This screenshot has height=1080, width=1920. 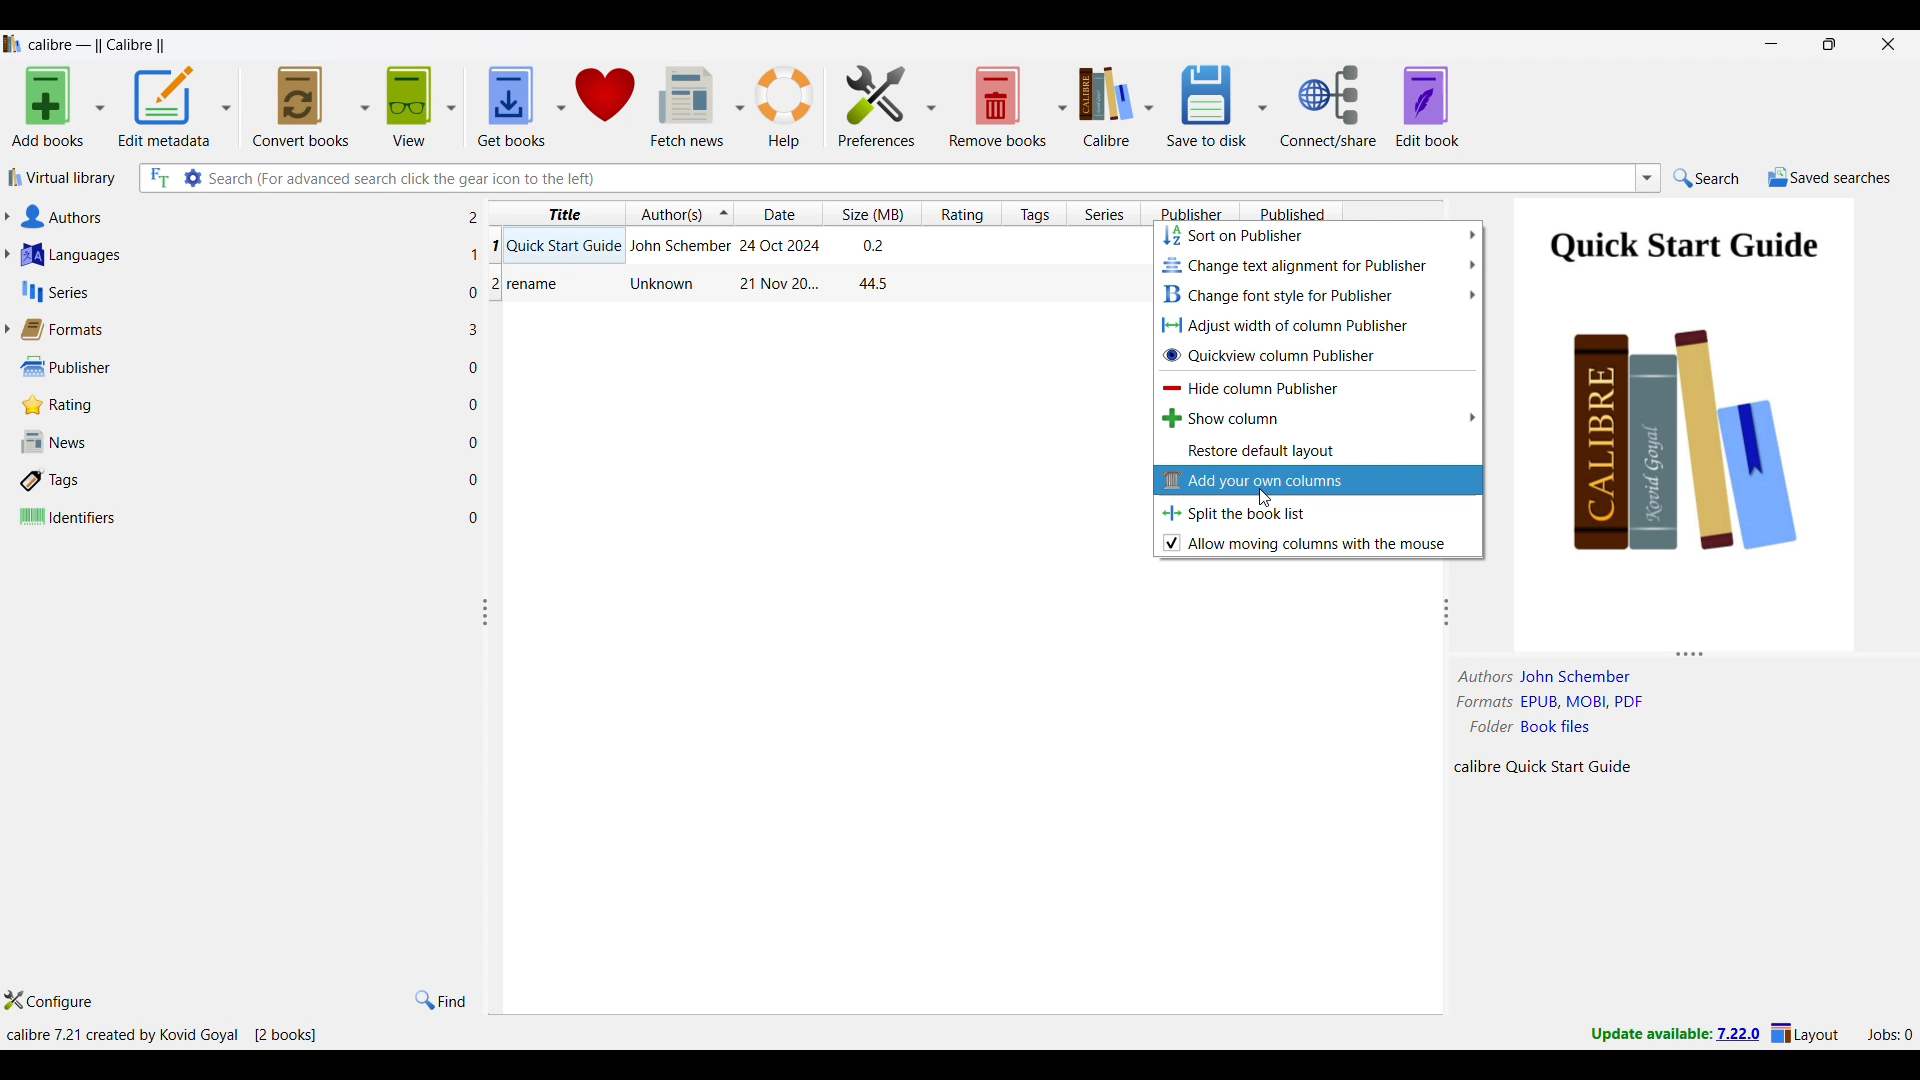 What do you see at coordinates (1317, 387) in the screenshot?
I see `Hide column publisher` at bounding box center [1317, 387].